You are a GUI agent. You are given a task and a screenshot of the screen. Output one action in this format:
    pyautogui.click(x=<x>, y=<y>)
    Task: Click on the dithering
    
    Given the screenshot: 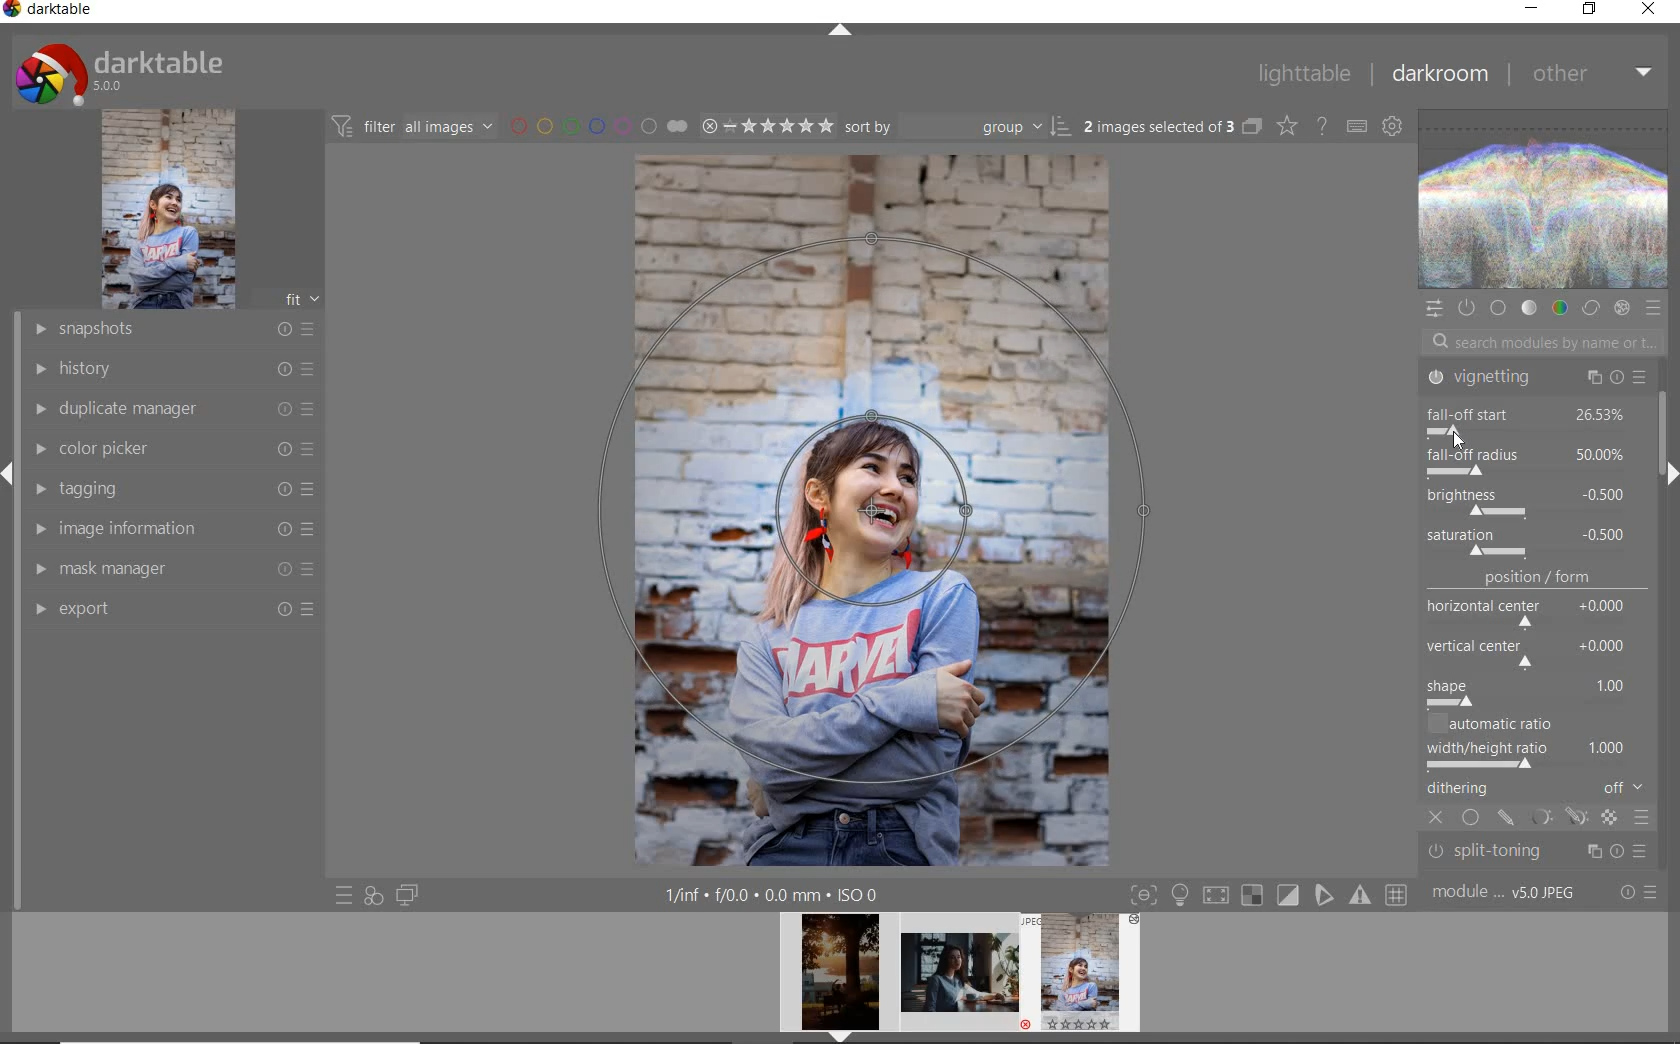 What is the action you would take?
    pyautogui.click(x=1538, y=790)
    